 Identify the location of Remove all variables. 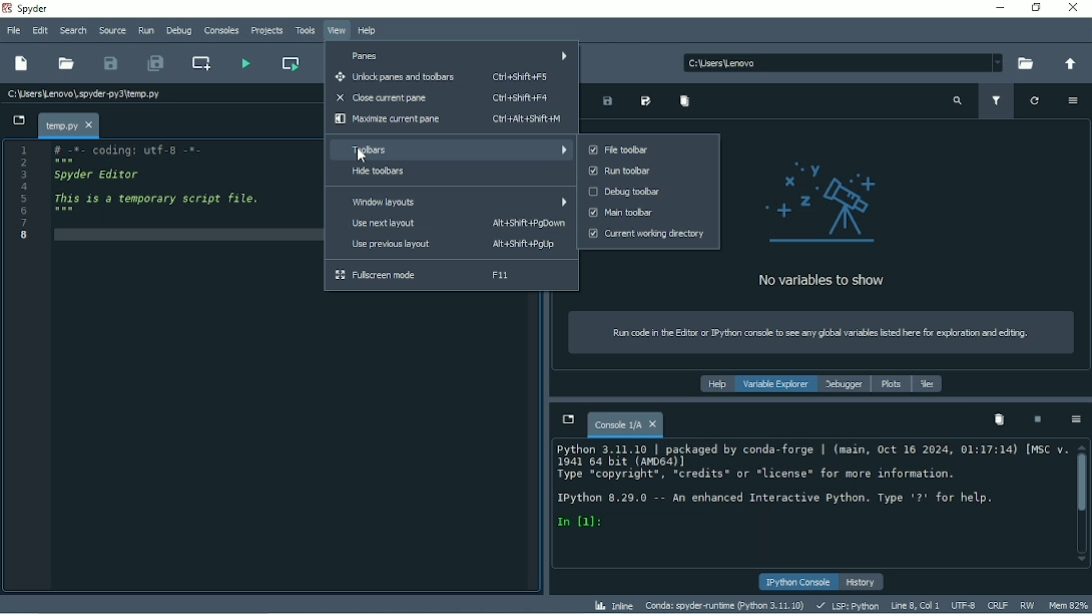
(684, 101).